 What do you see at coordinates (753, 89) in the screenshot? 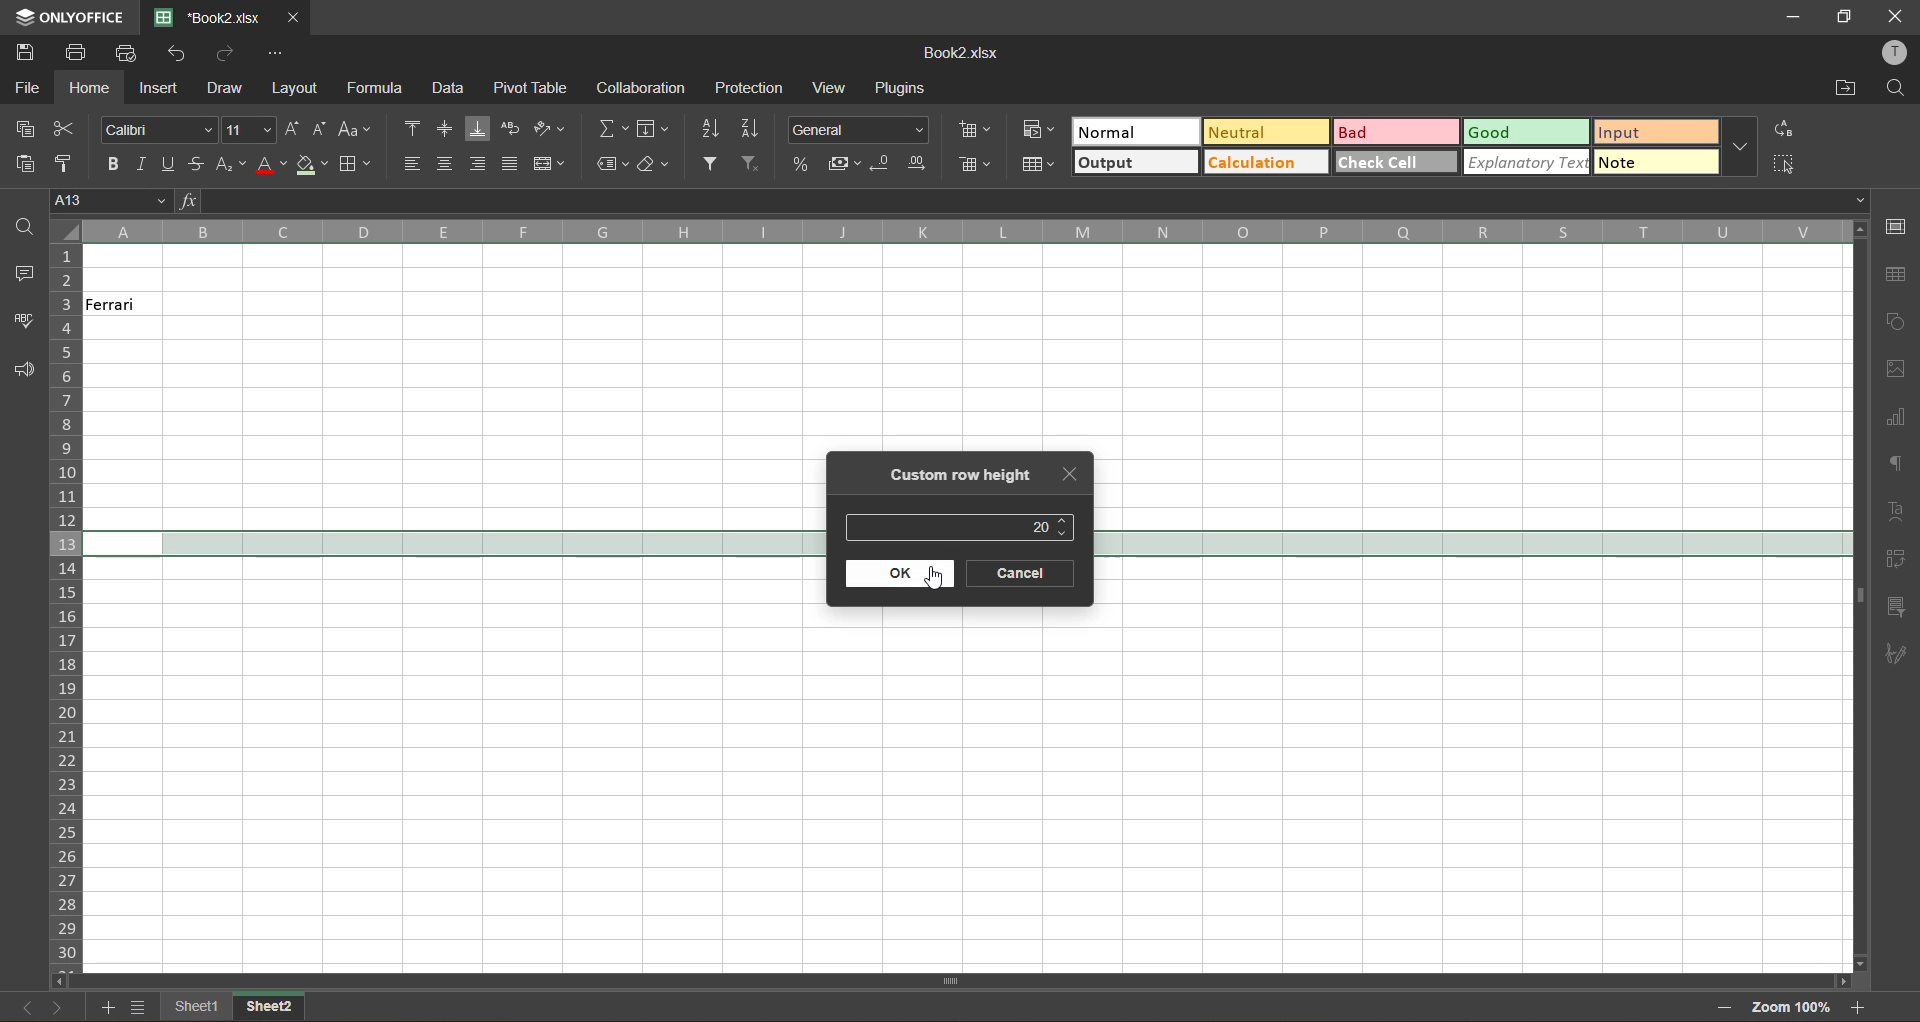
I see `protection` at bounding box center [753, 89].